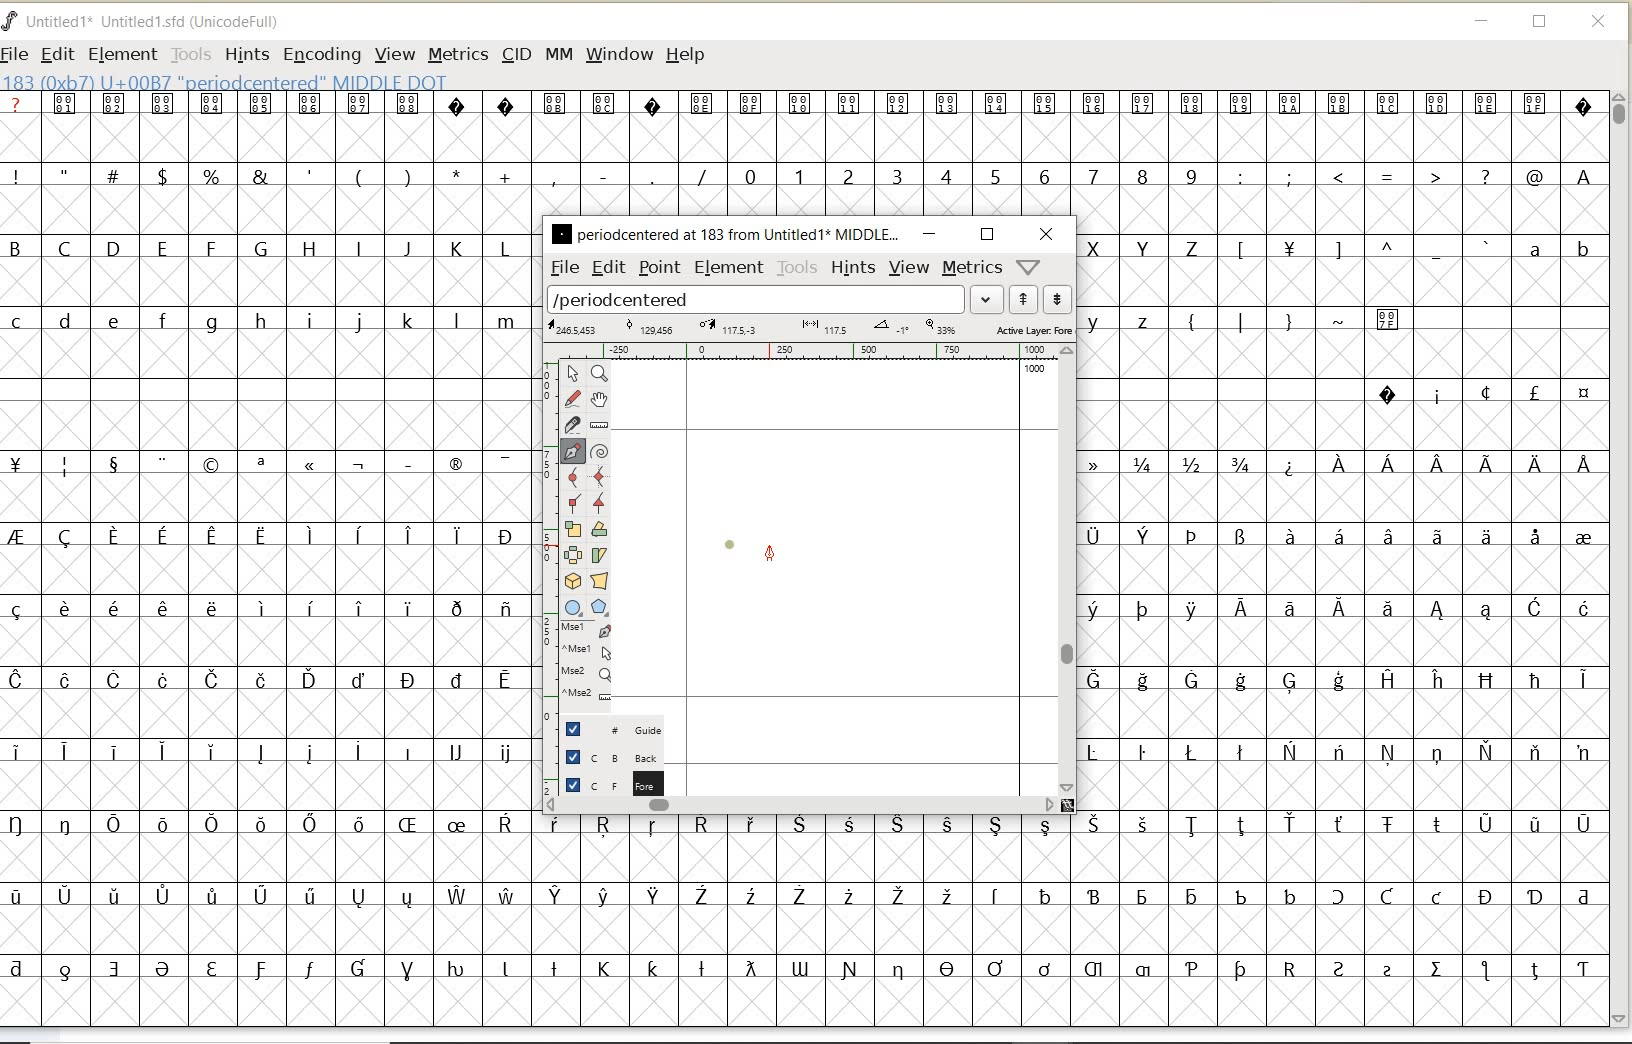 The width and height of the screenshot is (1632, 1044). Describe the element at coordinates (357, 175) in the screenshot. I see `special characters` at that location.